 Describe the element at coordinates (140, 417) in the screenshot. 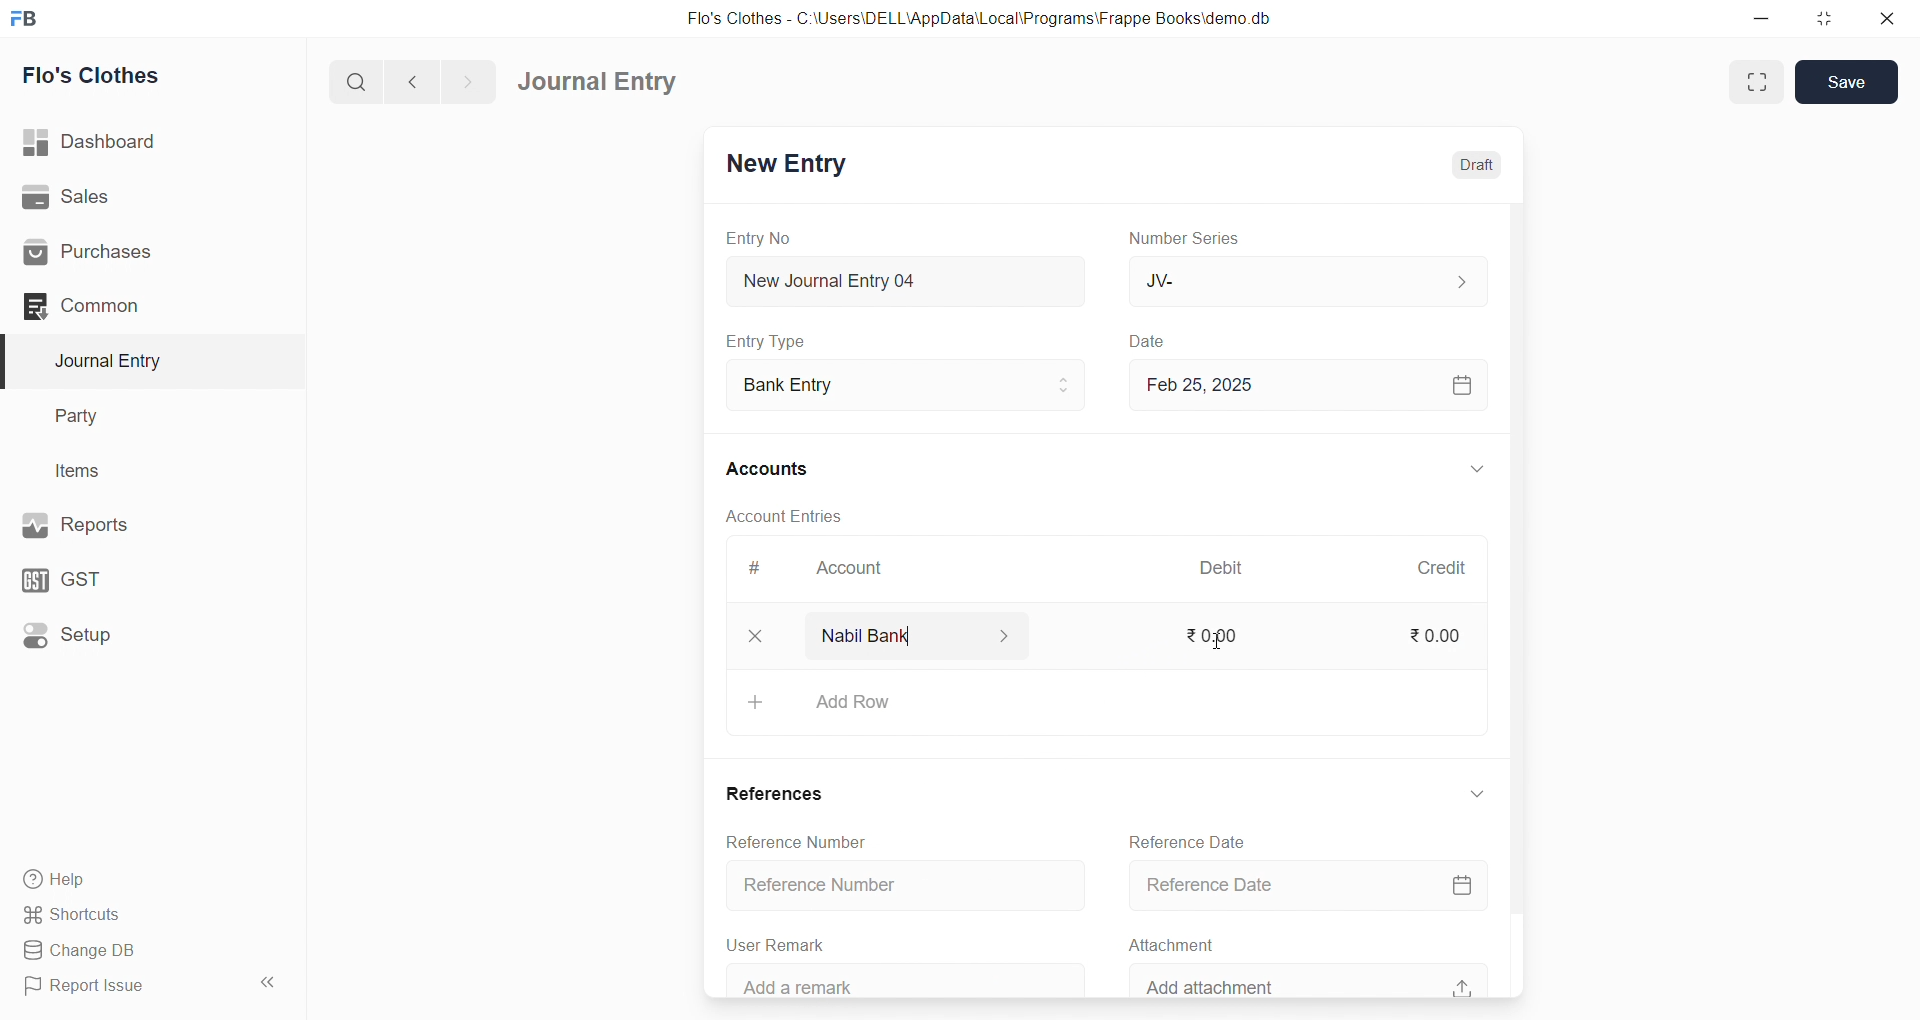

I see `Party` at that location.